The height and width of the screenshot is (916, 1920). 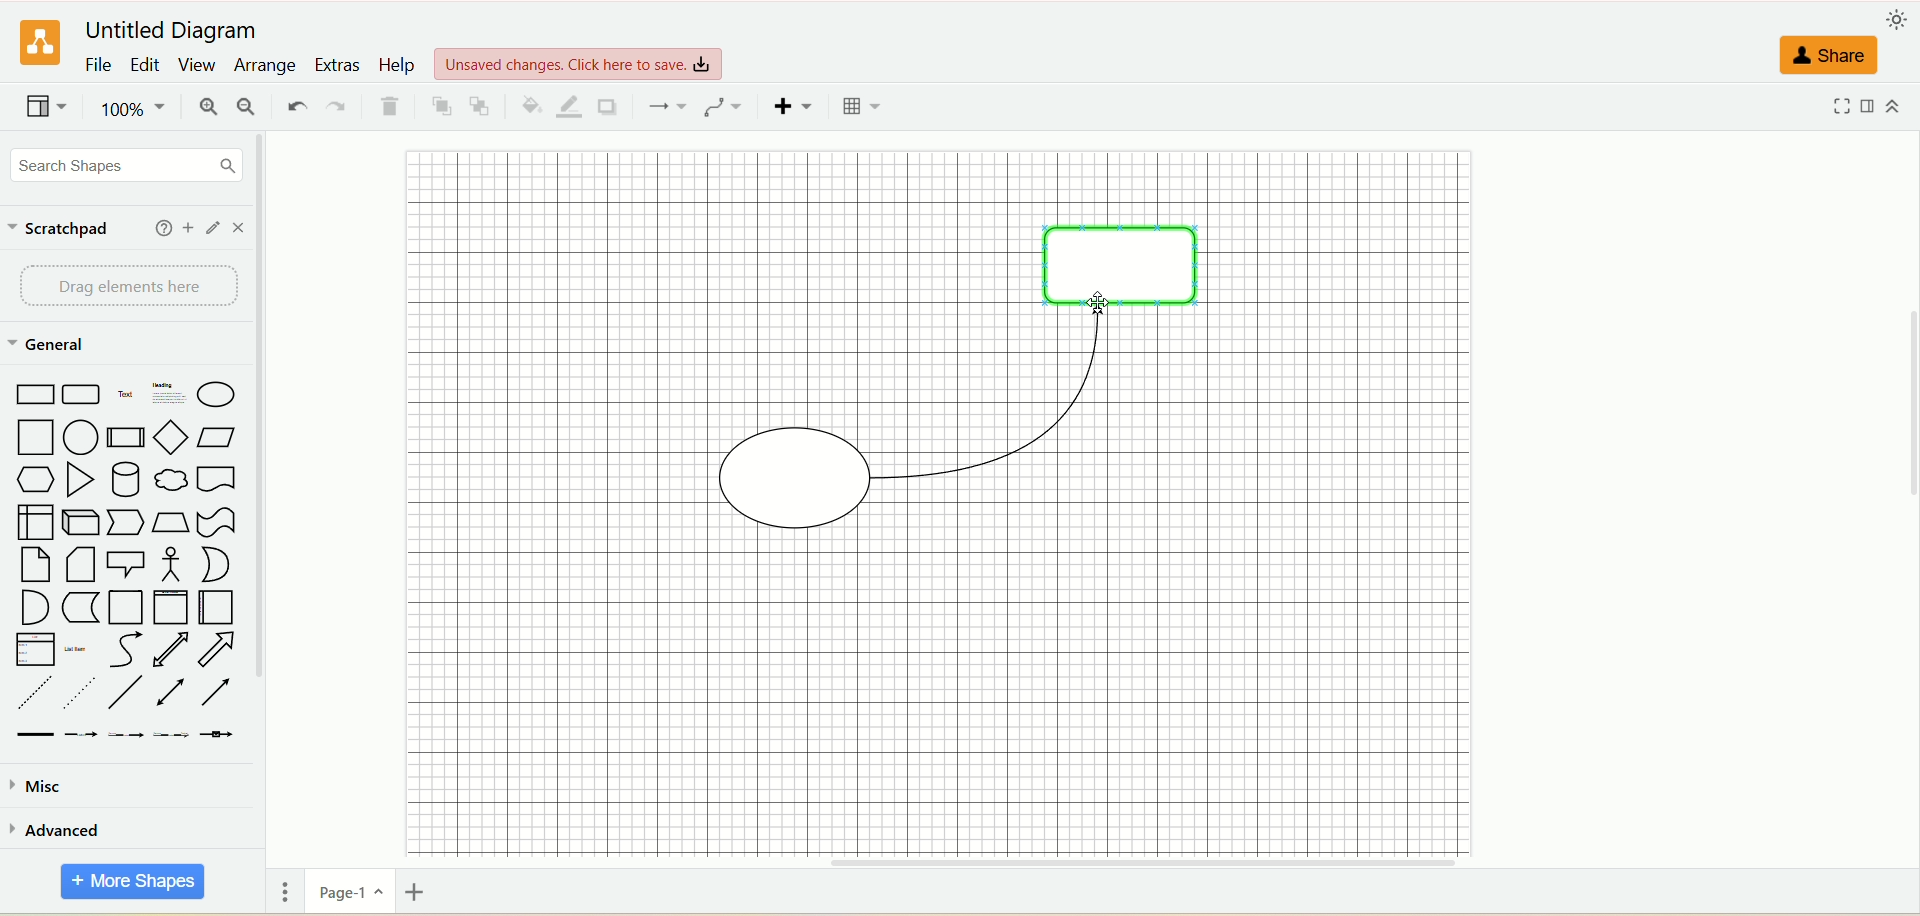 What do you see at coordinates (1097, 304) in the screenshot?
I see `cursor` at bounding box center [1097, 304].